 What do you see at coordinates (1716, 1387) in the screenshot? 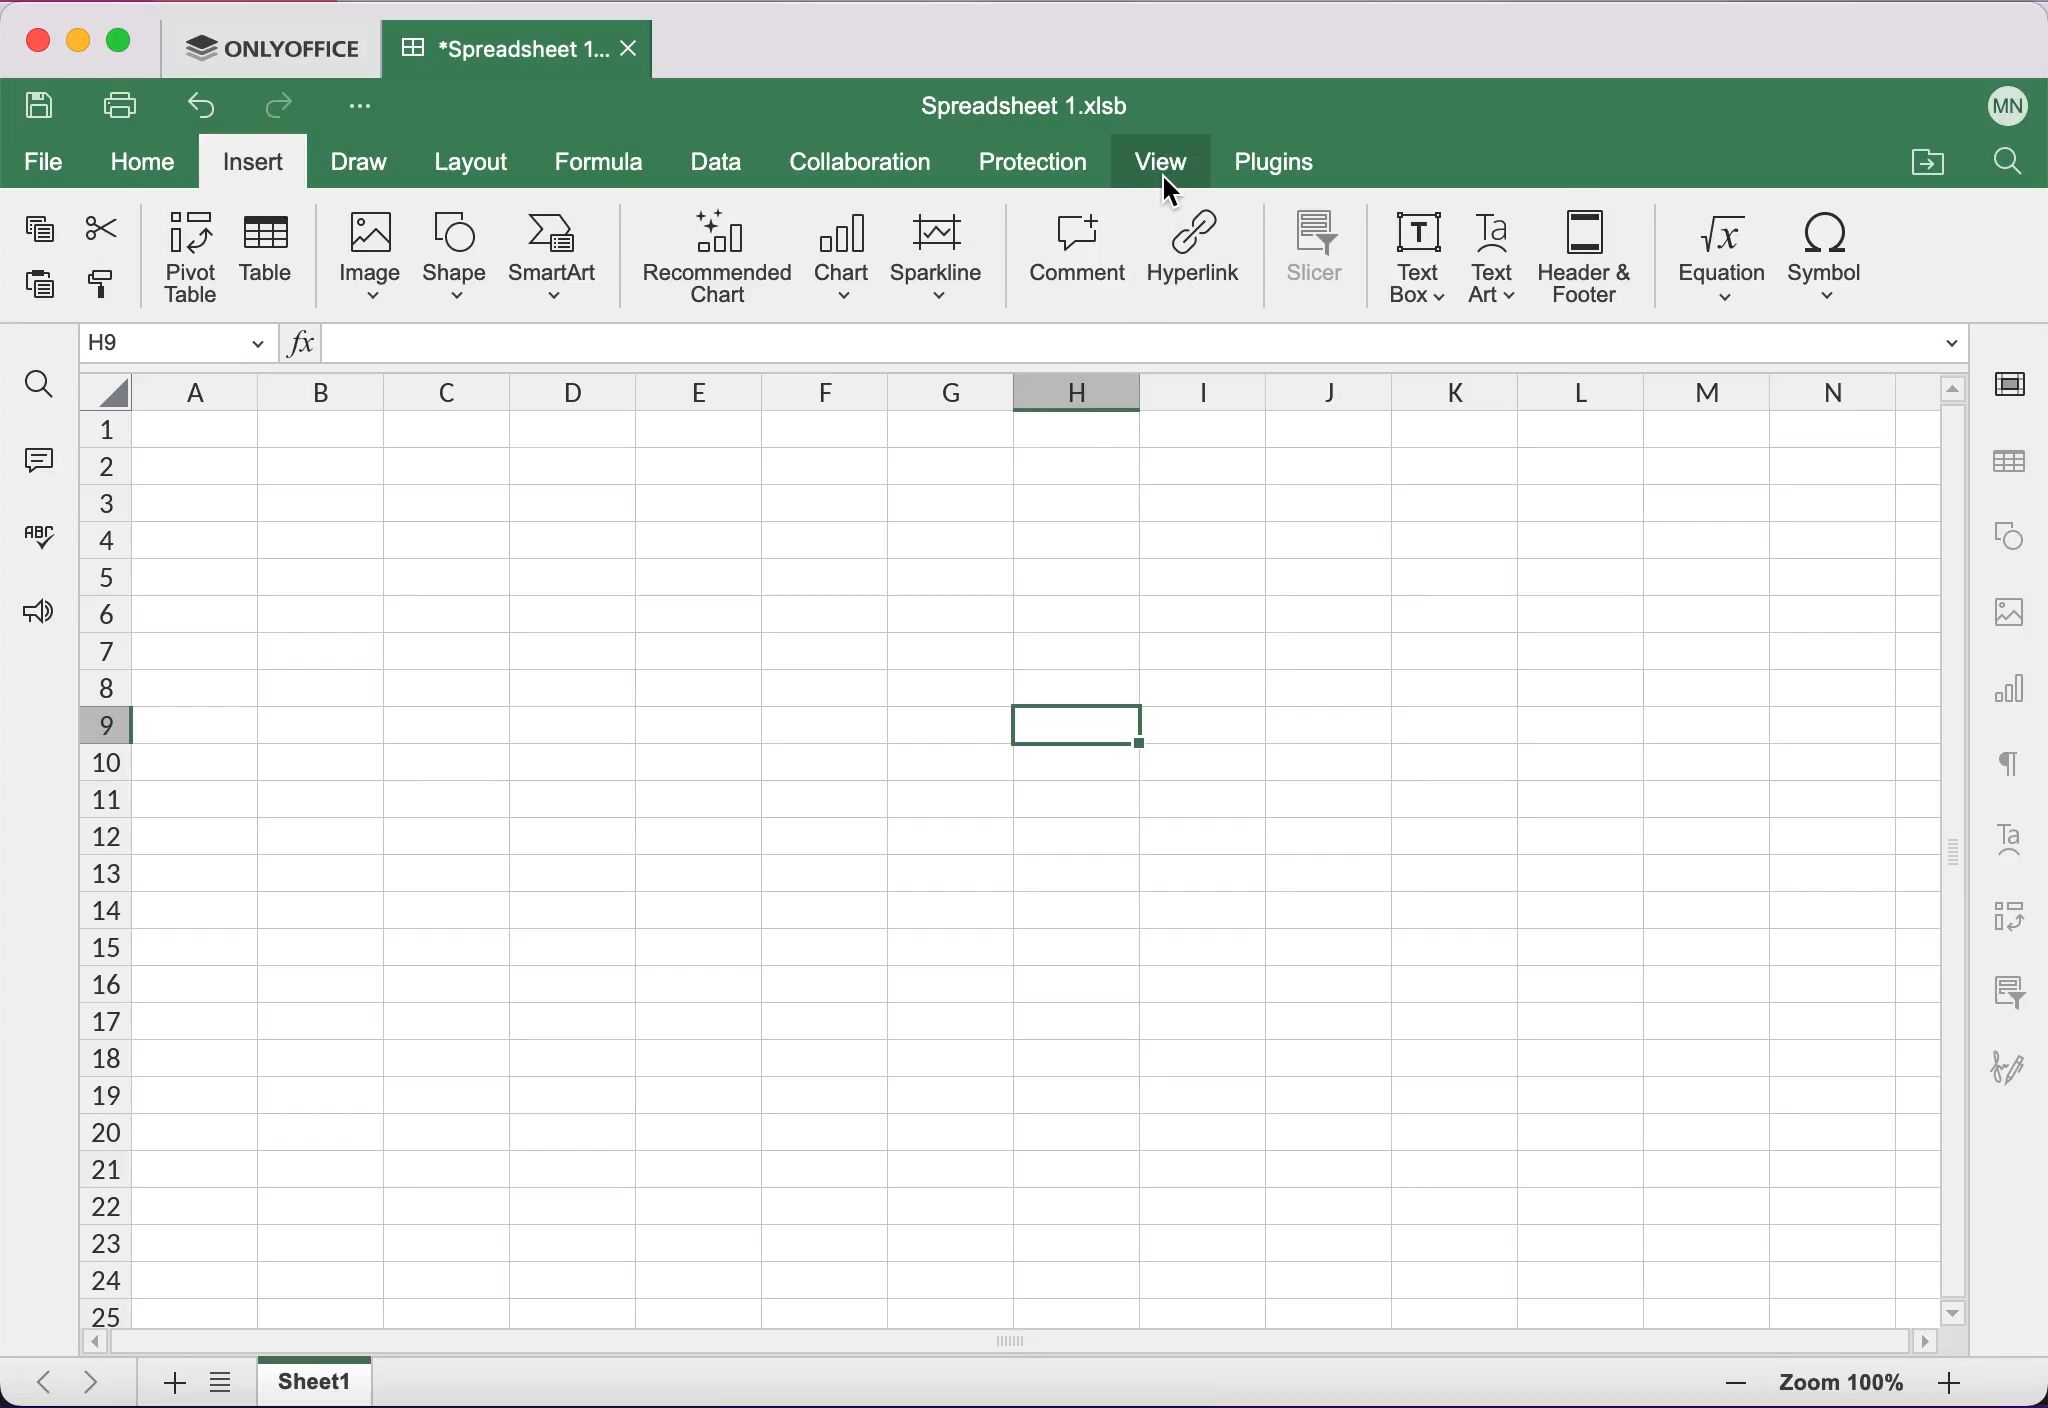
I see `zoom in` at bounding box center [1716, 1387].